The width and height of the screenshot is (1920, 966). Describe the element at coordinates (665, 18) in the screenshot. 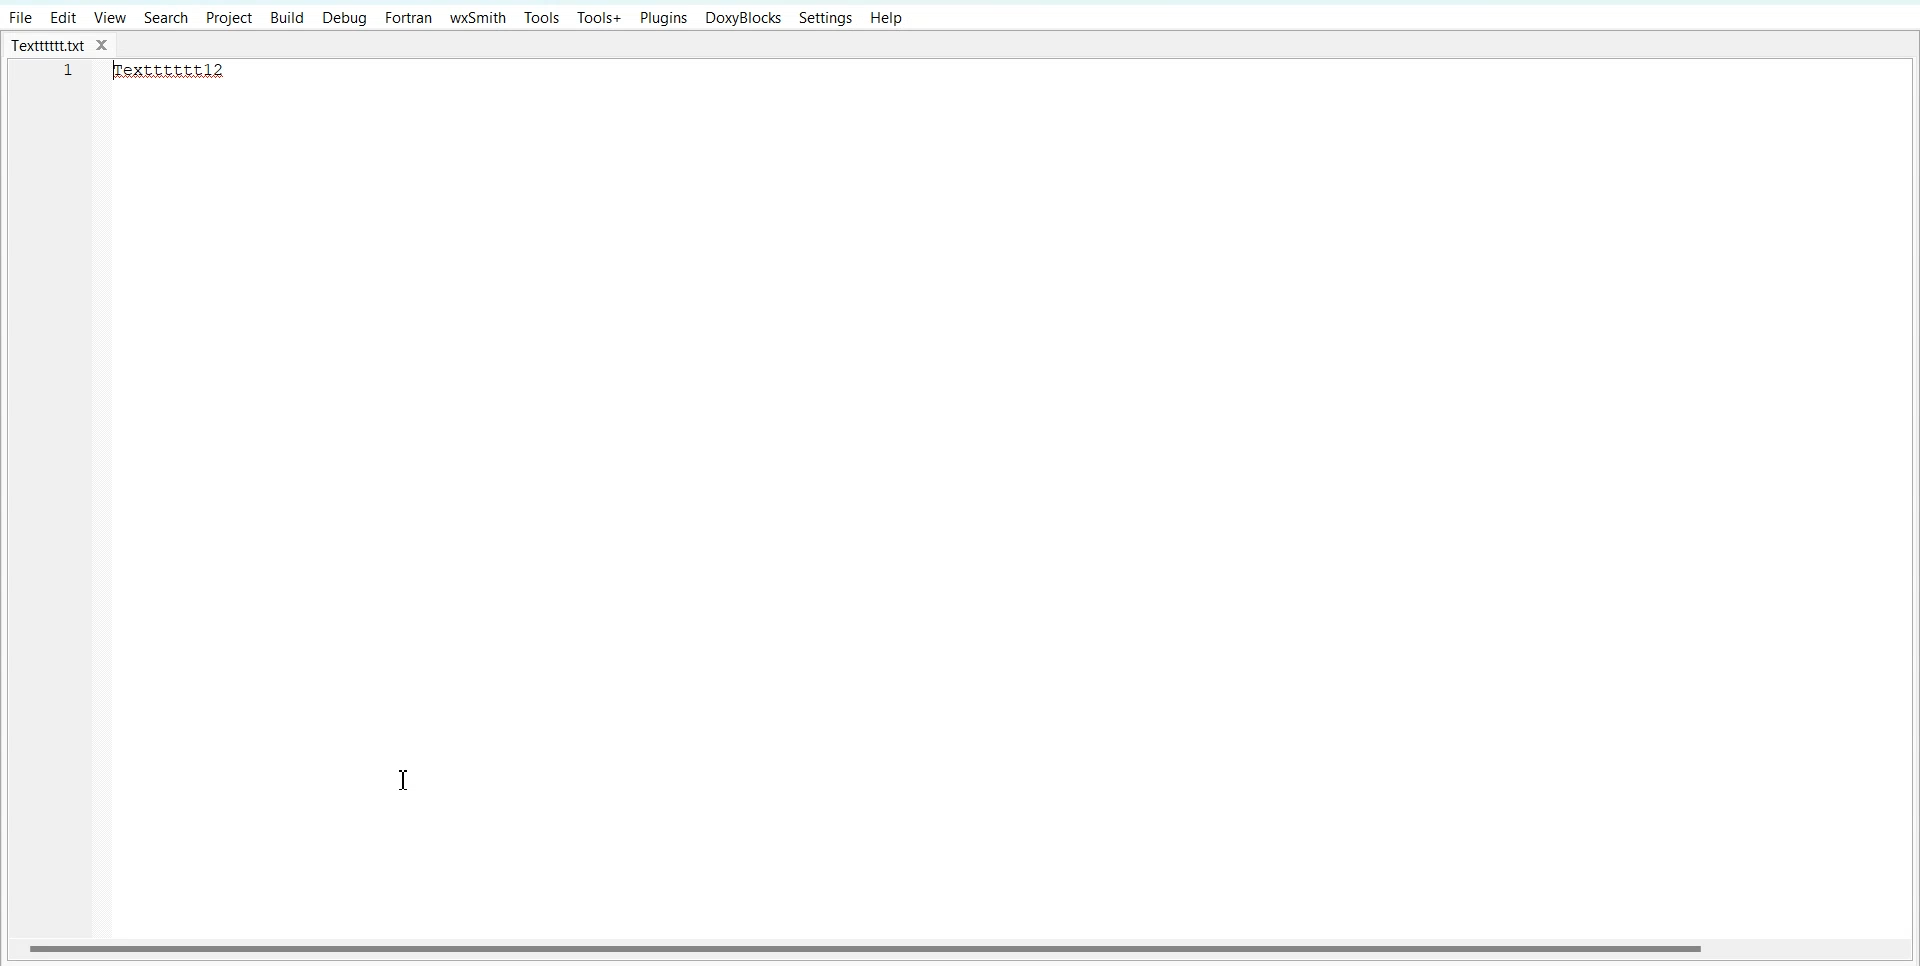

I see `Plugins` at that location.